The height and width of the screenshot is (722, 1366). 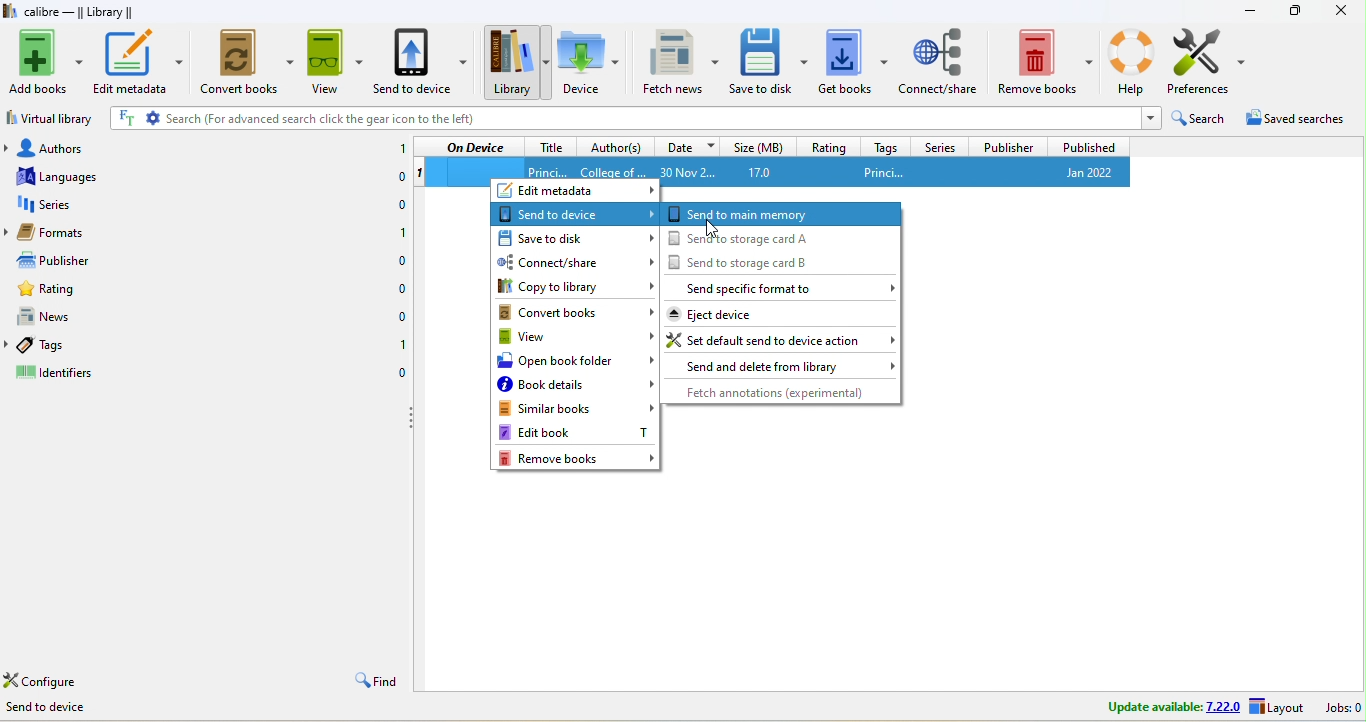 I want to click on library, so click(x=515, y=62).